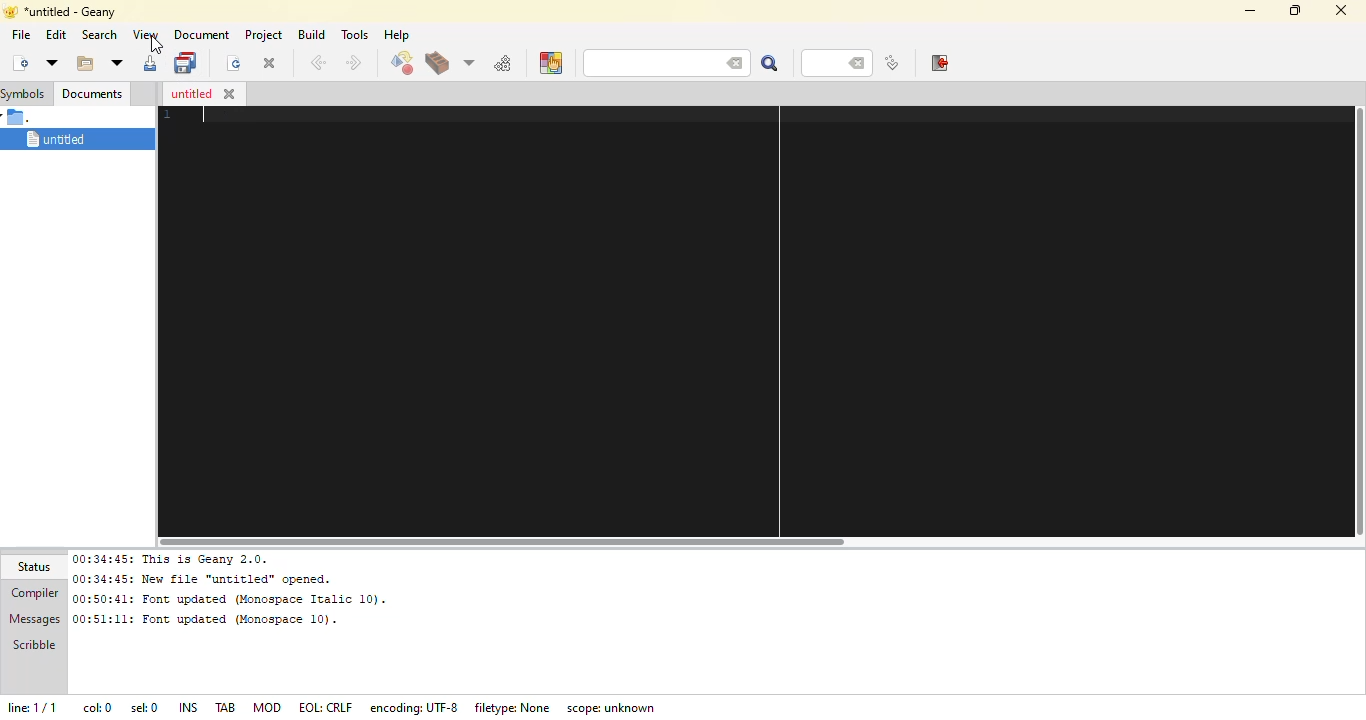  I want to click on col: 0, so click(97, 708).